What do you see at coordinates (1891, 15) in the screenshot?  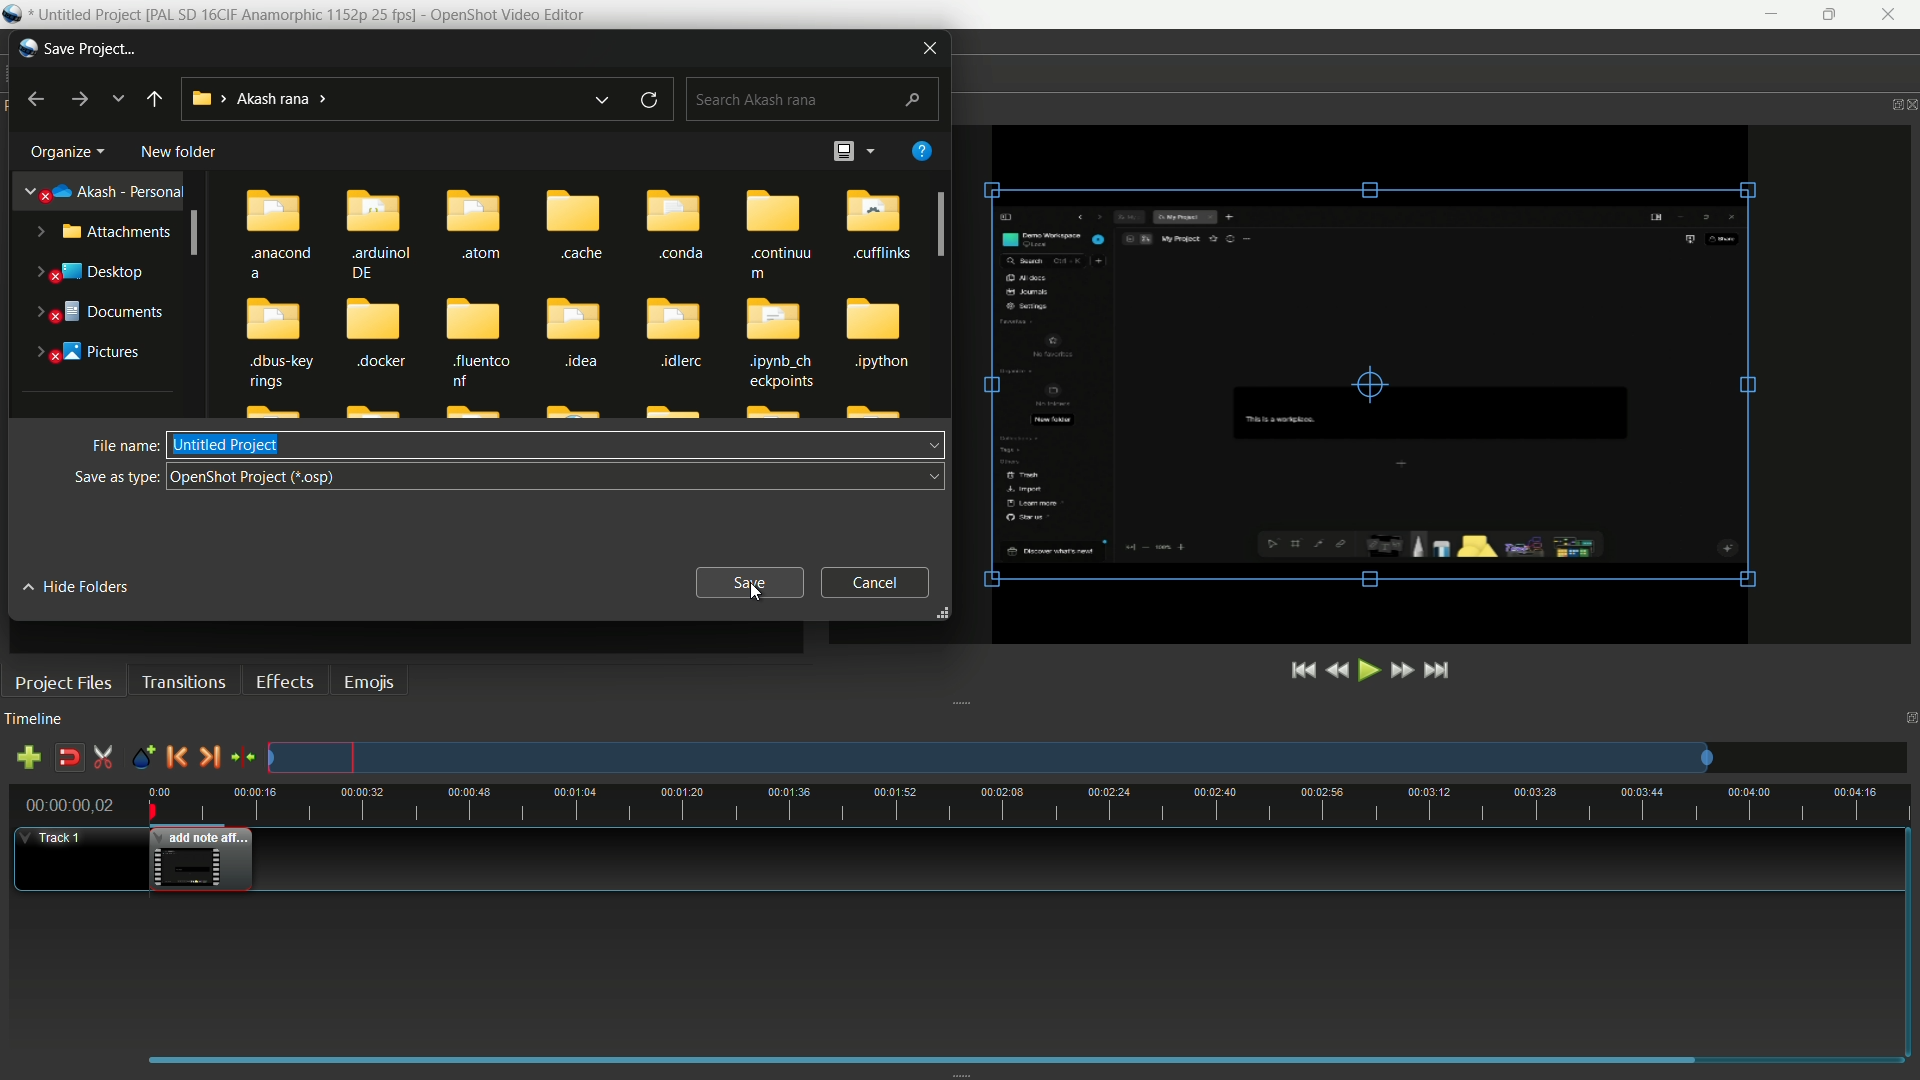 I see `close app` at bounding box center [1891, 15].